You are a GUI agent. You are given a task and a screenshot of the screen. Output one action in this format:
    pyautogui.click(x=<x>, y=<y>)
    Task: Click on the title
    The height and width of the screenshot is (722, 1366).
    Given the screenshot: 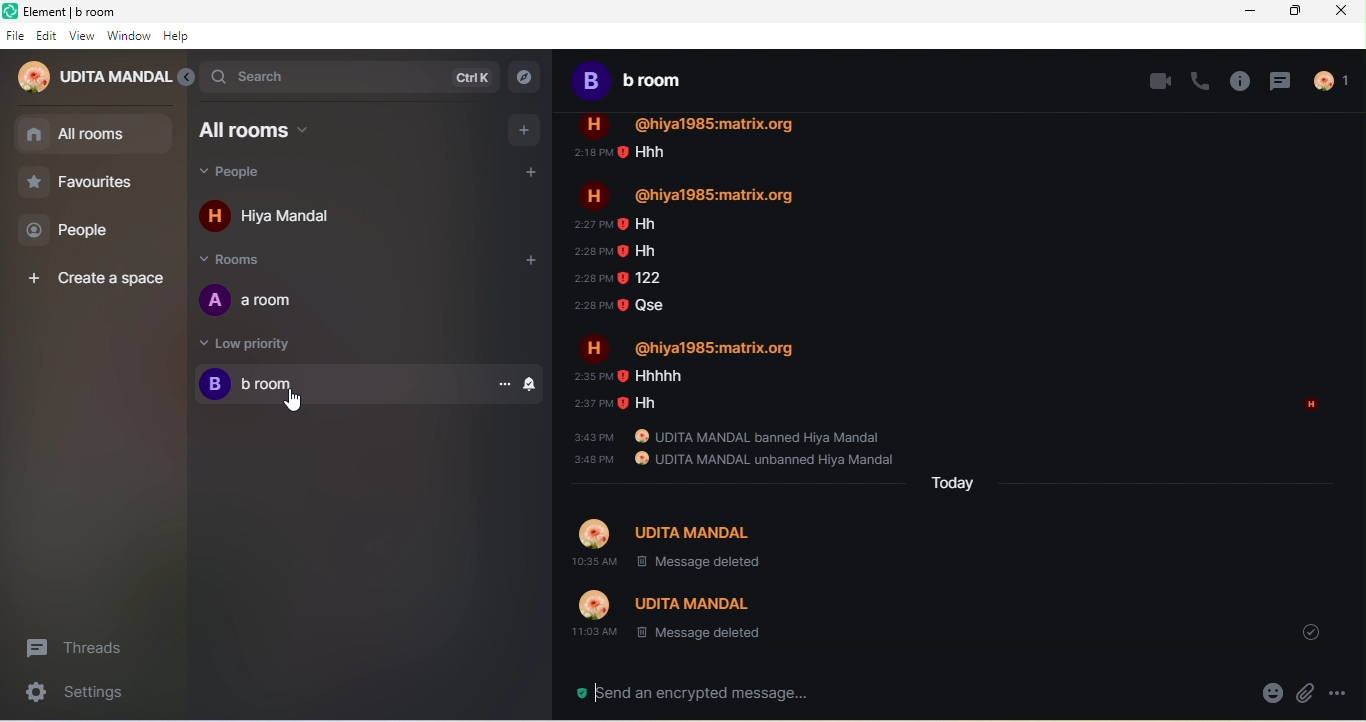 What is the action you would take?
    pyautogui.click(x=100, y=13)
    